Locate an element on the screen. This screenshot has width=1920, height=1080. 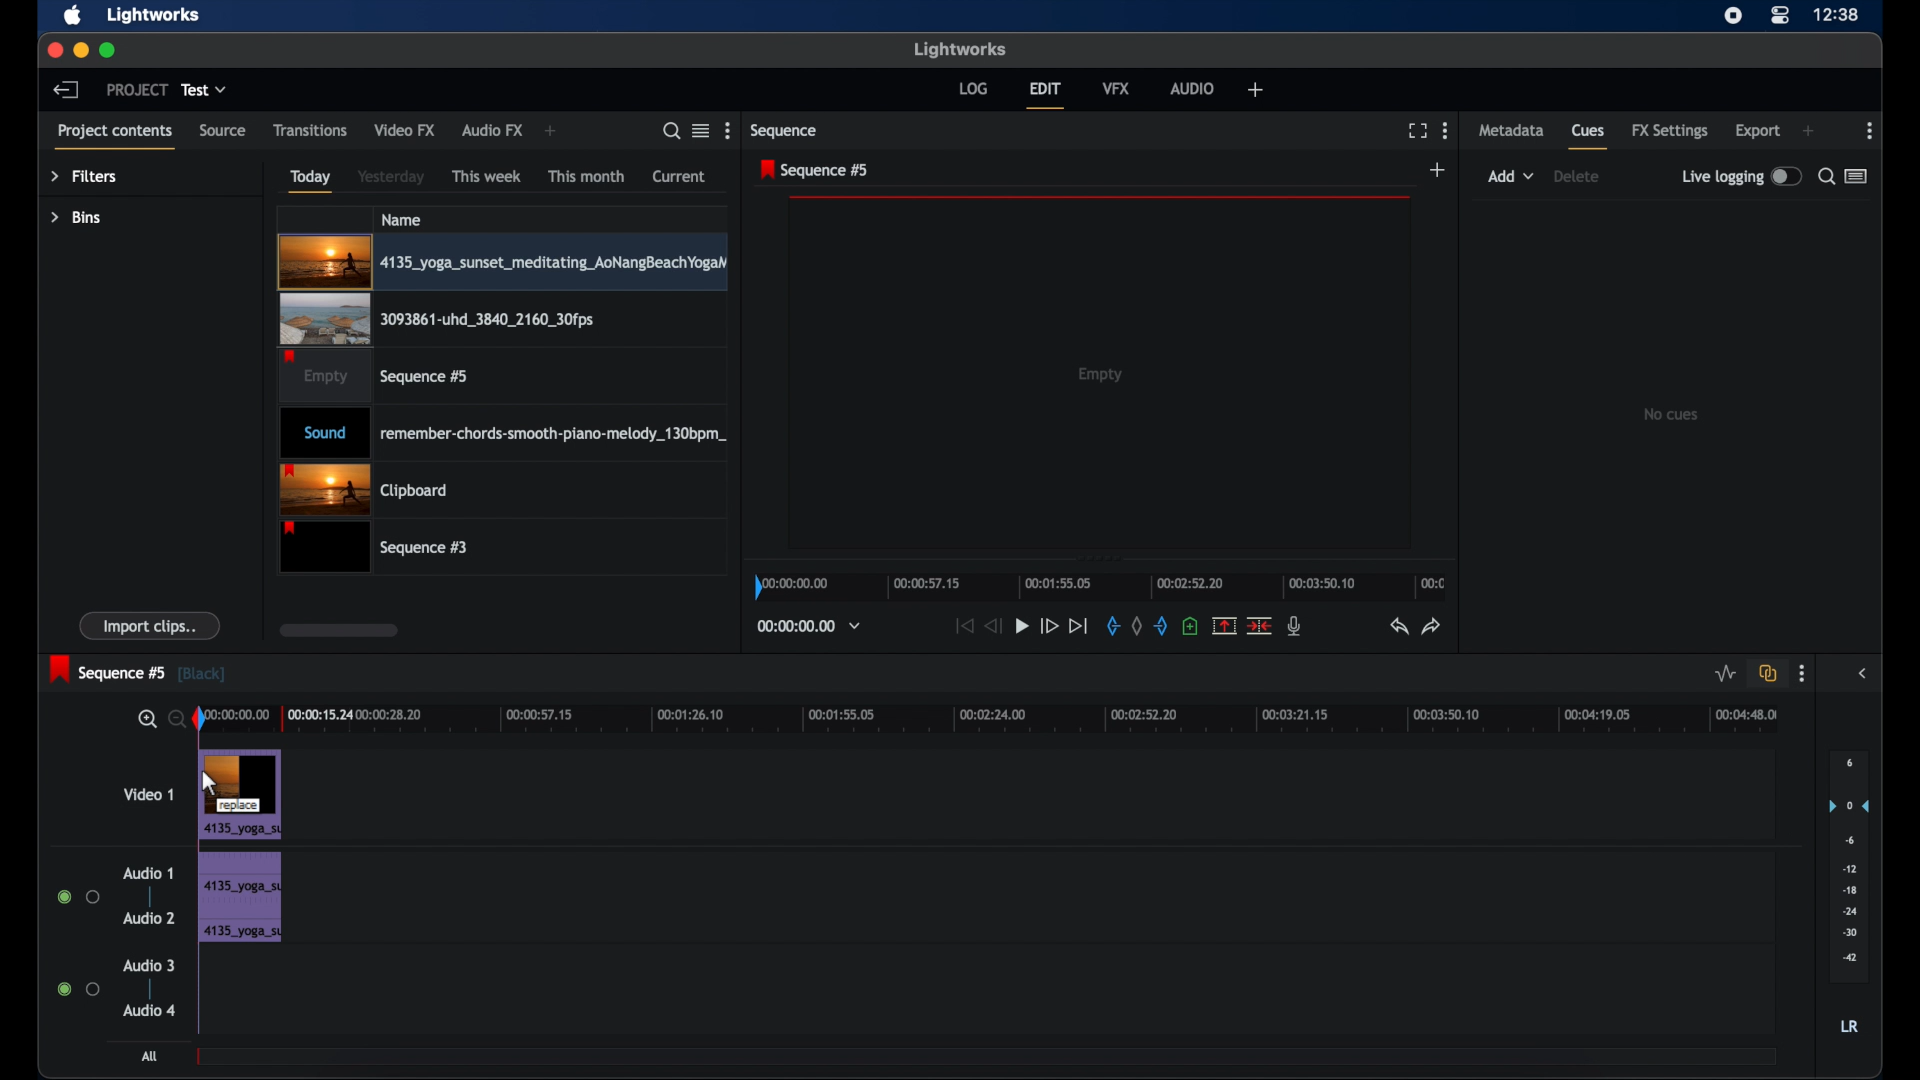
test dropdown is located at coordinates (205, 89).